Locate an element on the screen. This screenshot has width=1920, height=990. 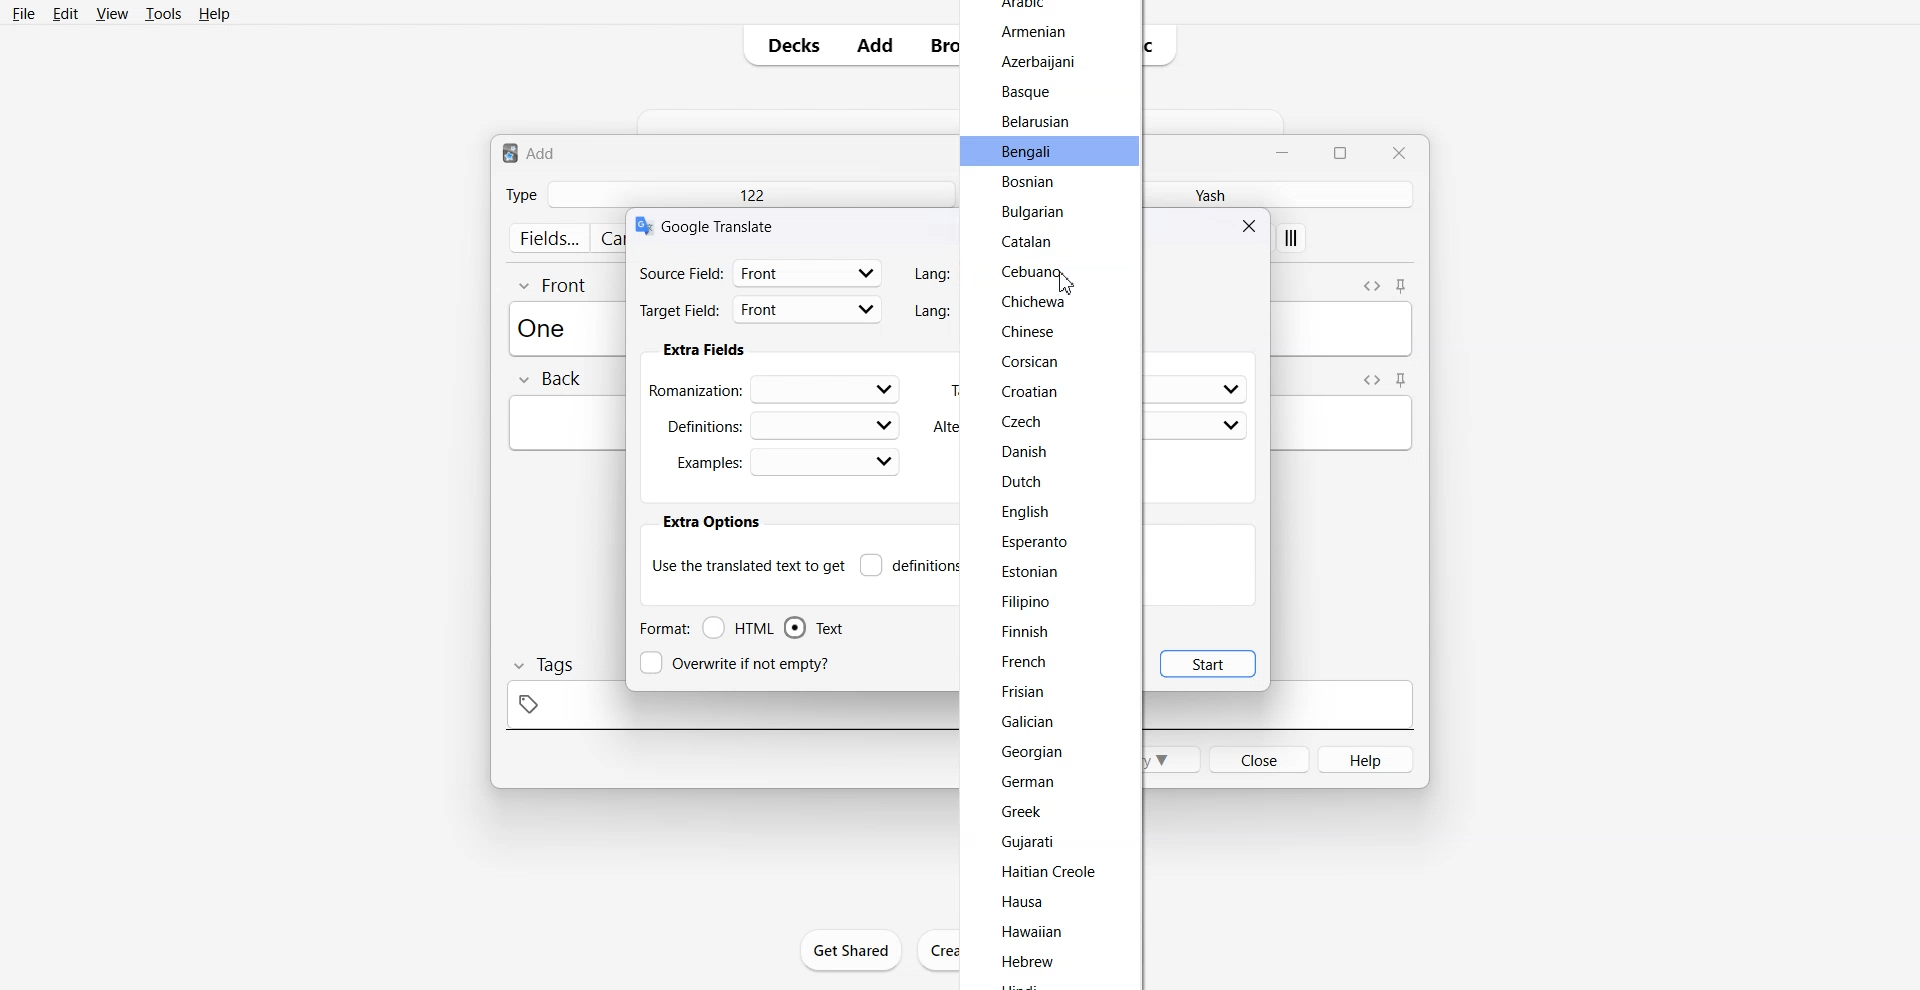
Decks is located at coordinates (787, 45).